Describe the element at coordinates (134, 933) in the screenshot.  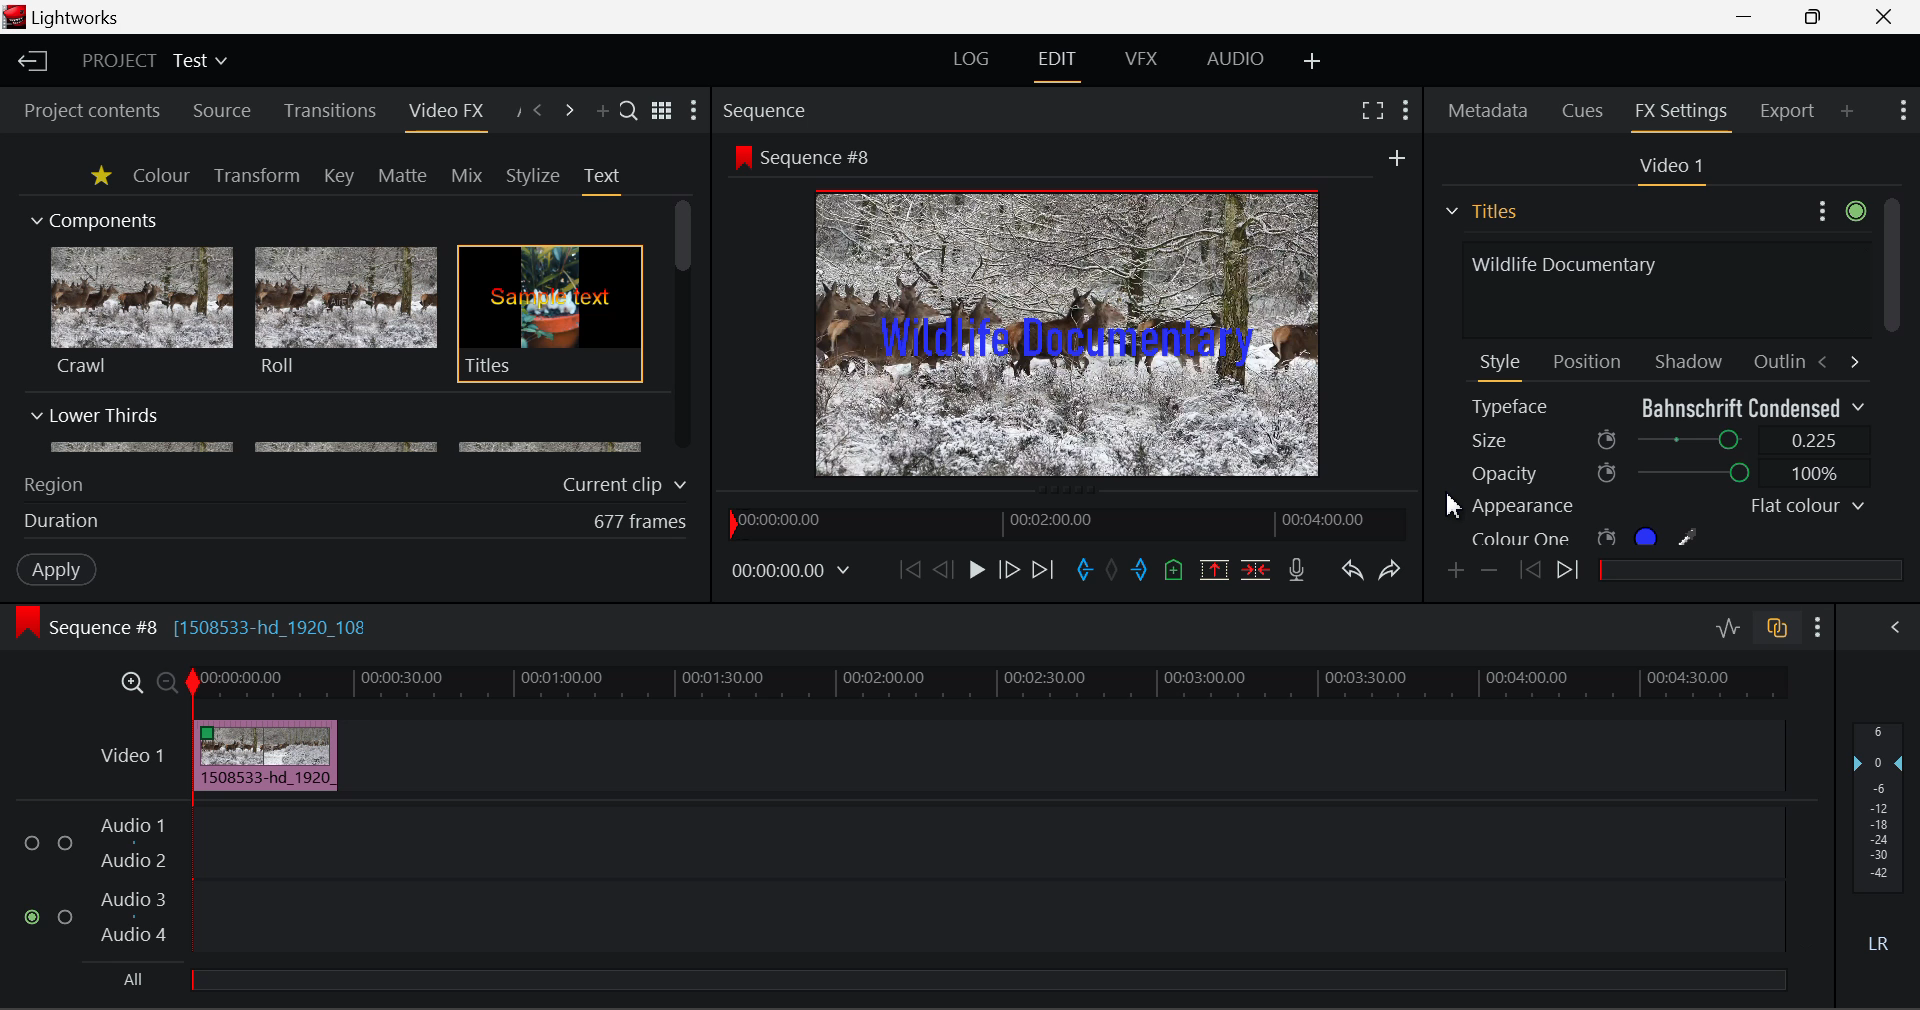
I see `Audio 4` at that location.